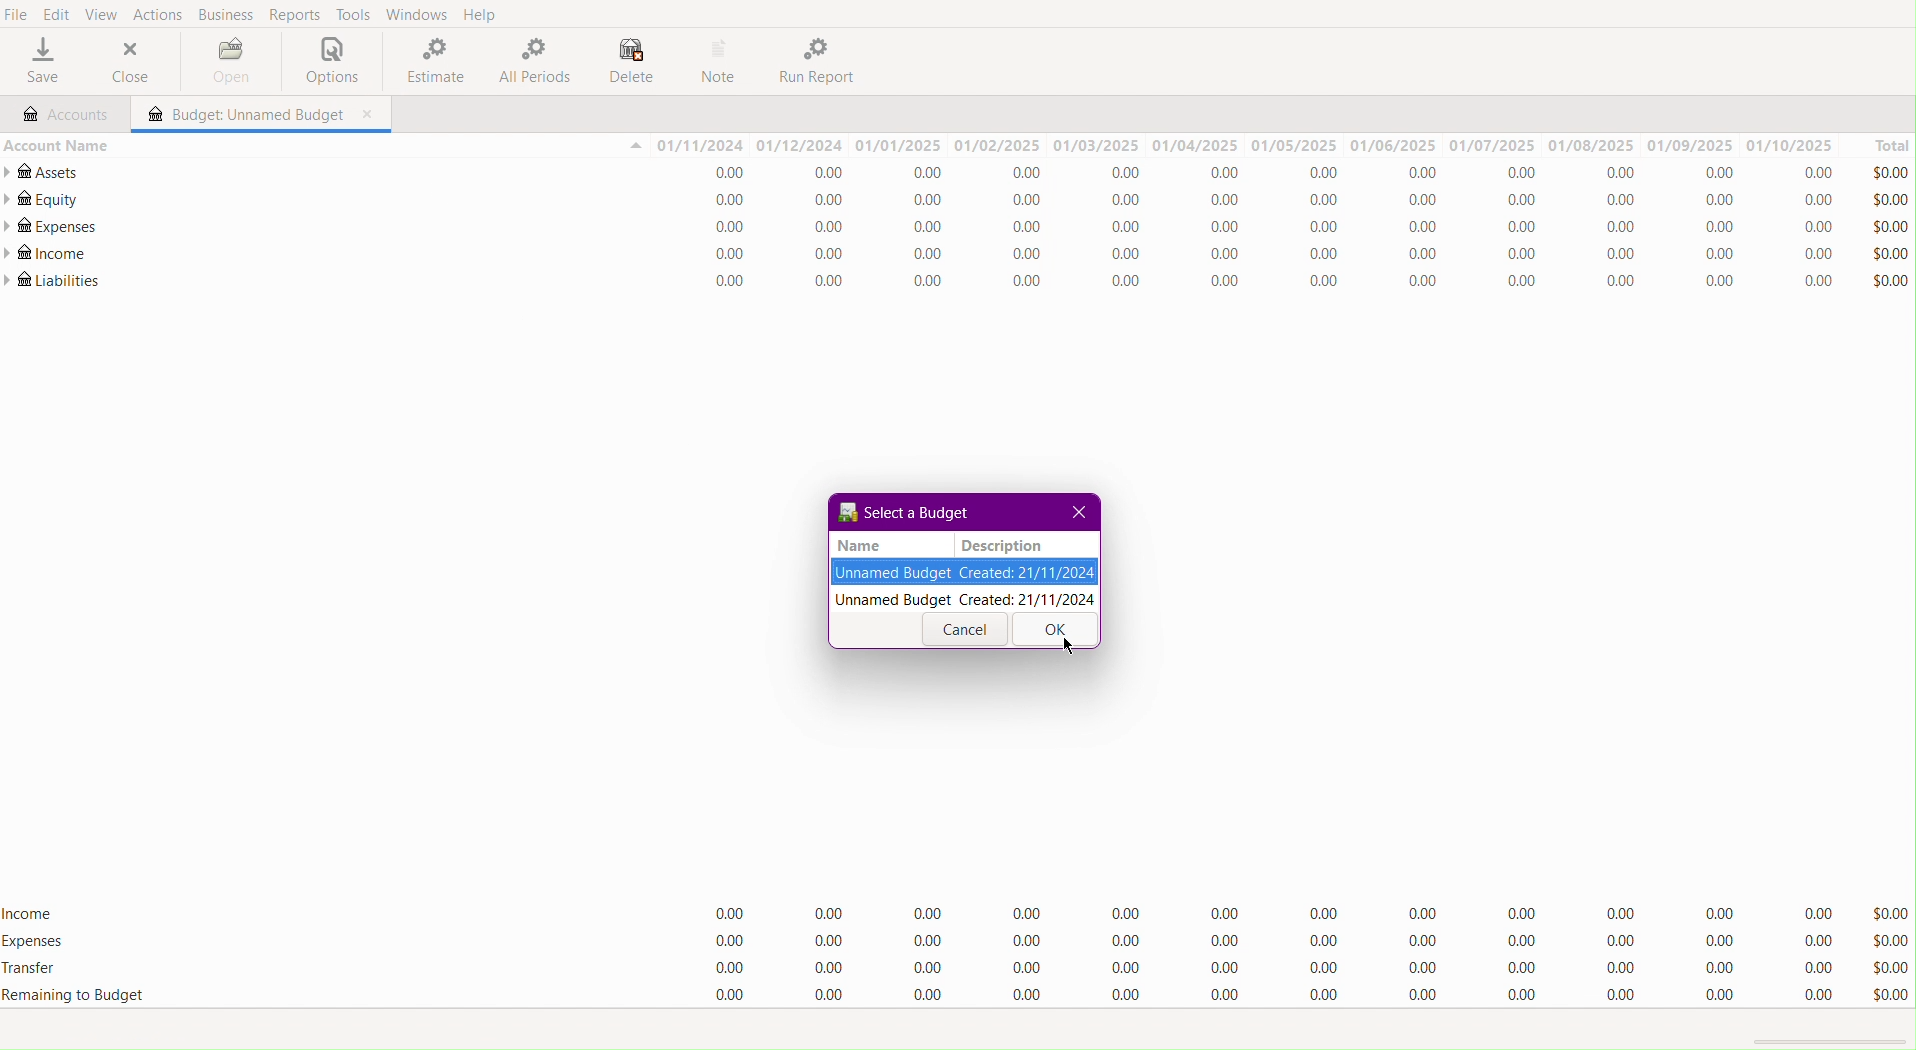 The image size is (1916, 1050). I want to click on Income, so click(32, 910).